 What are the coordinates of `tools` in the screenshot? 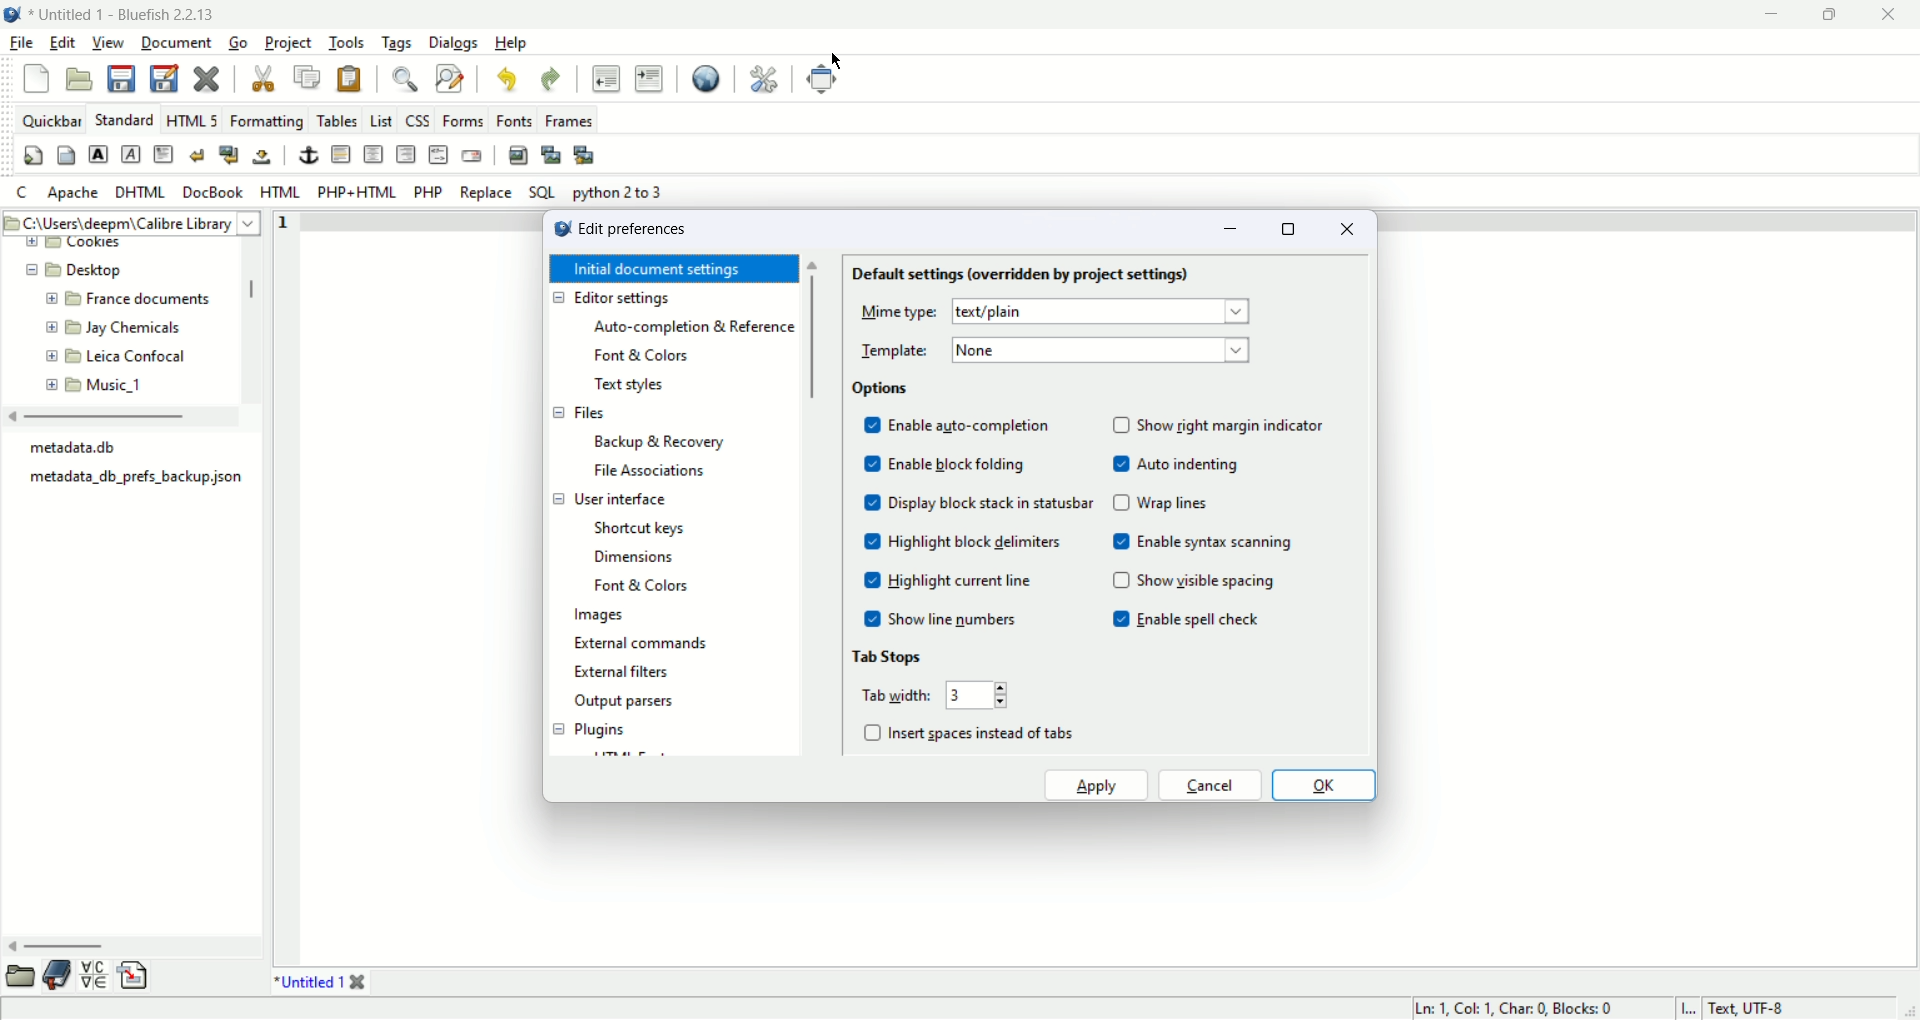 It's located at (347, 43).